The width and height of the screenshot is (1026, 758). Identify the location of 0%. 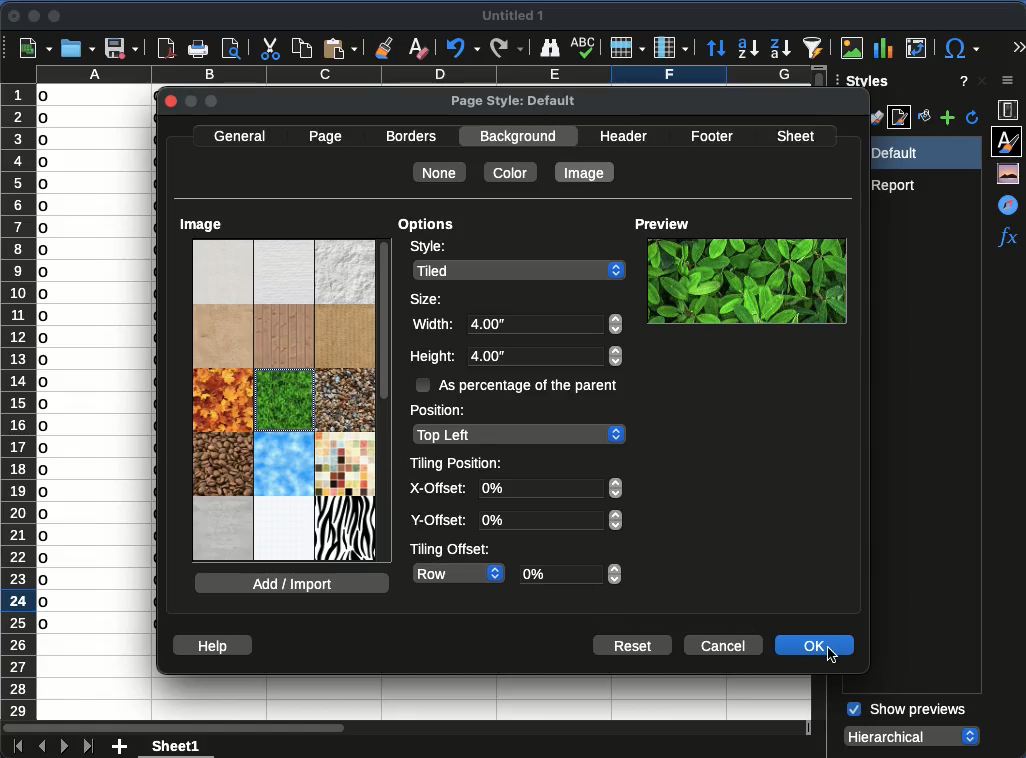
(550, 504).